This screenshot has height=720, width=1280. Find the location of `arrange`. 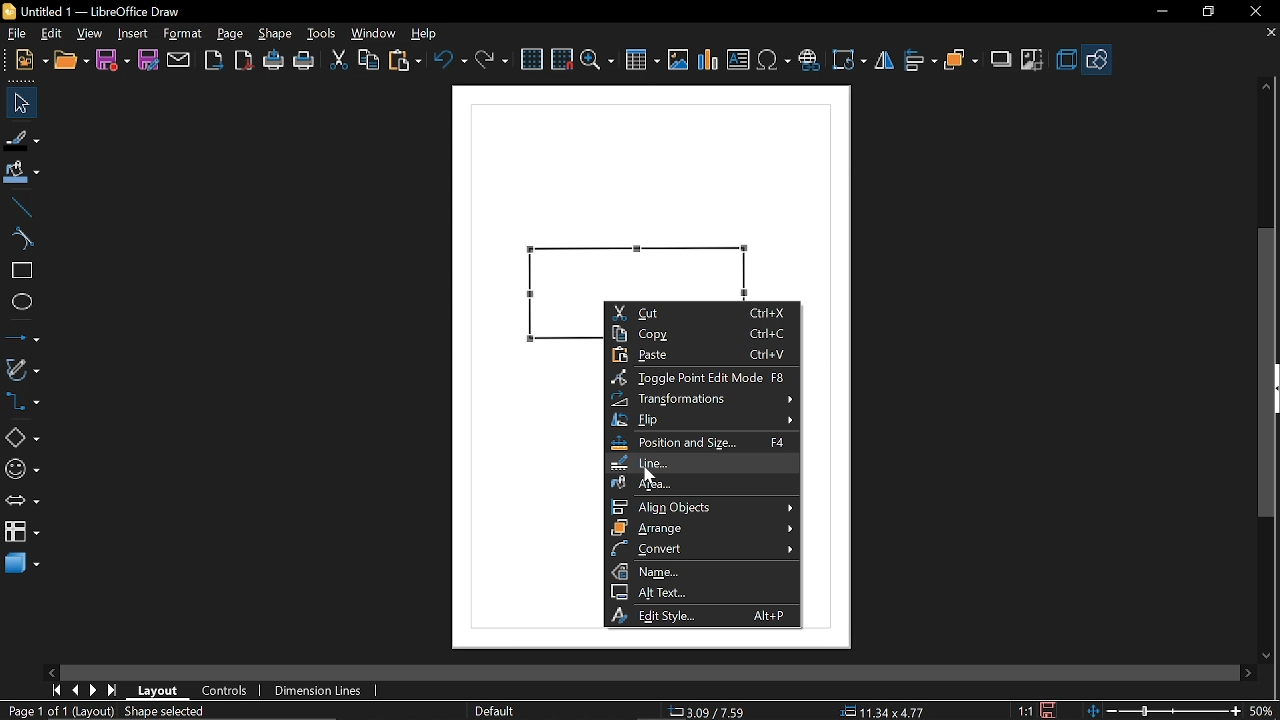

arrange is located at coordinates (700, 528).